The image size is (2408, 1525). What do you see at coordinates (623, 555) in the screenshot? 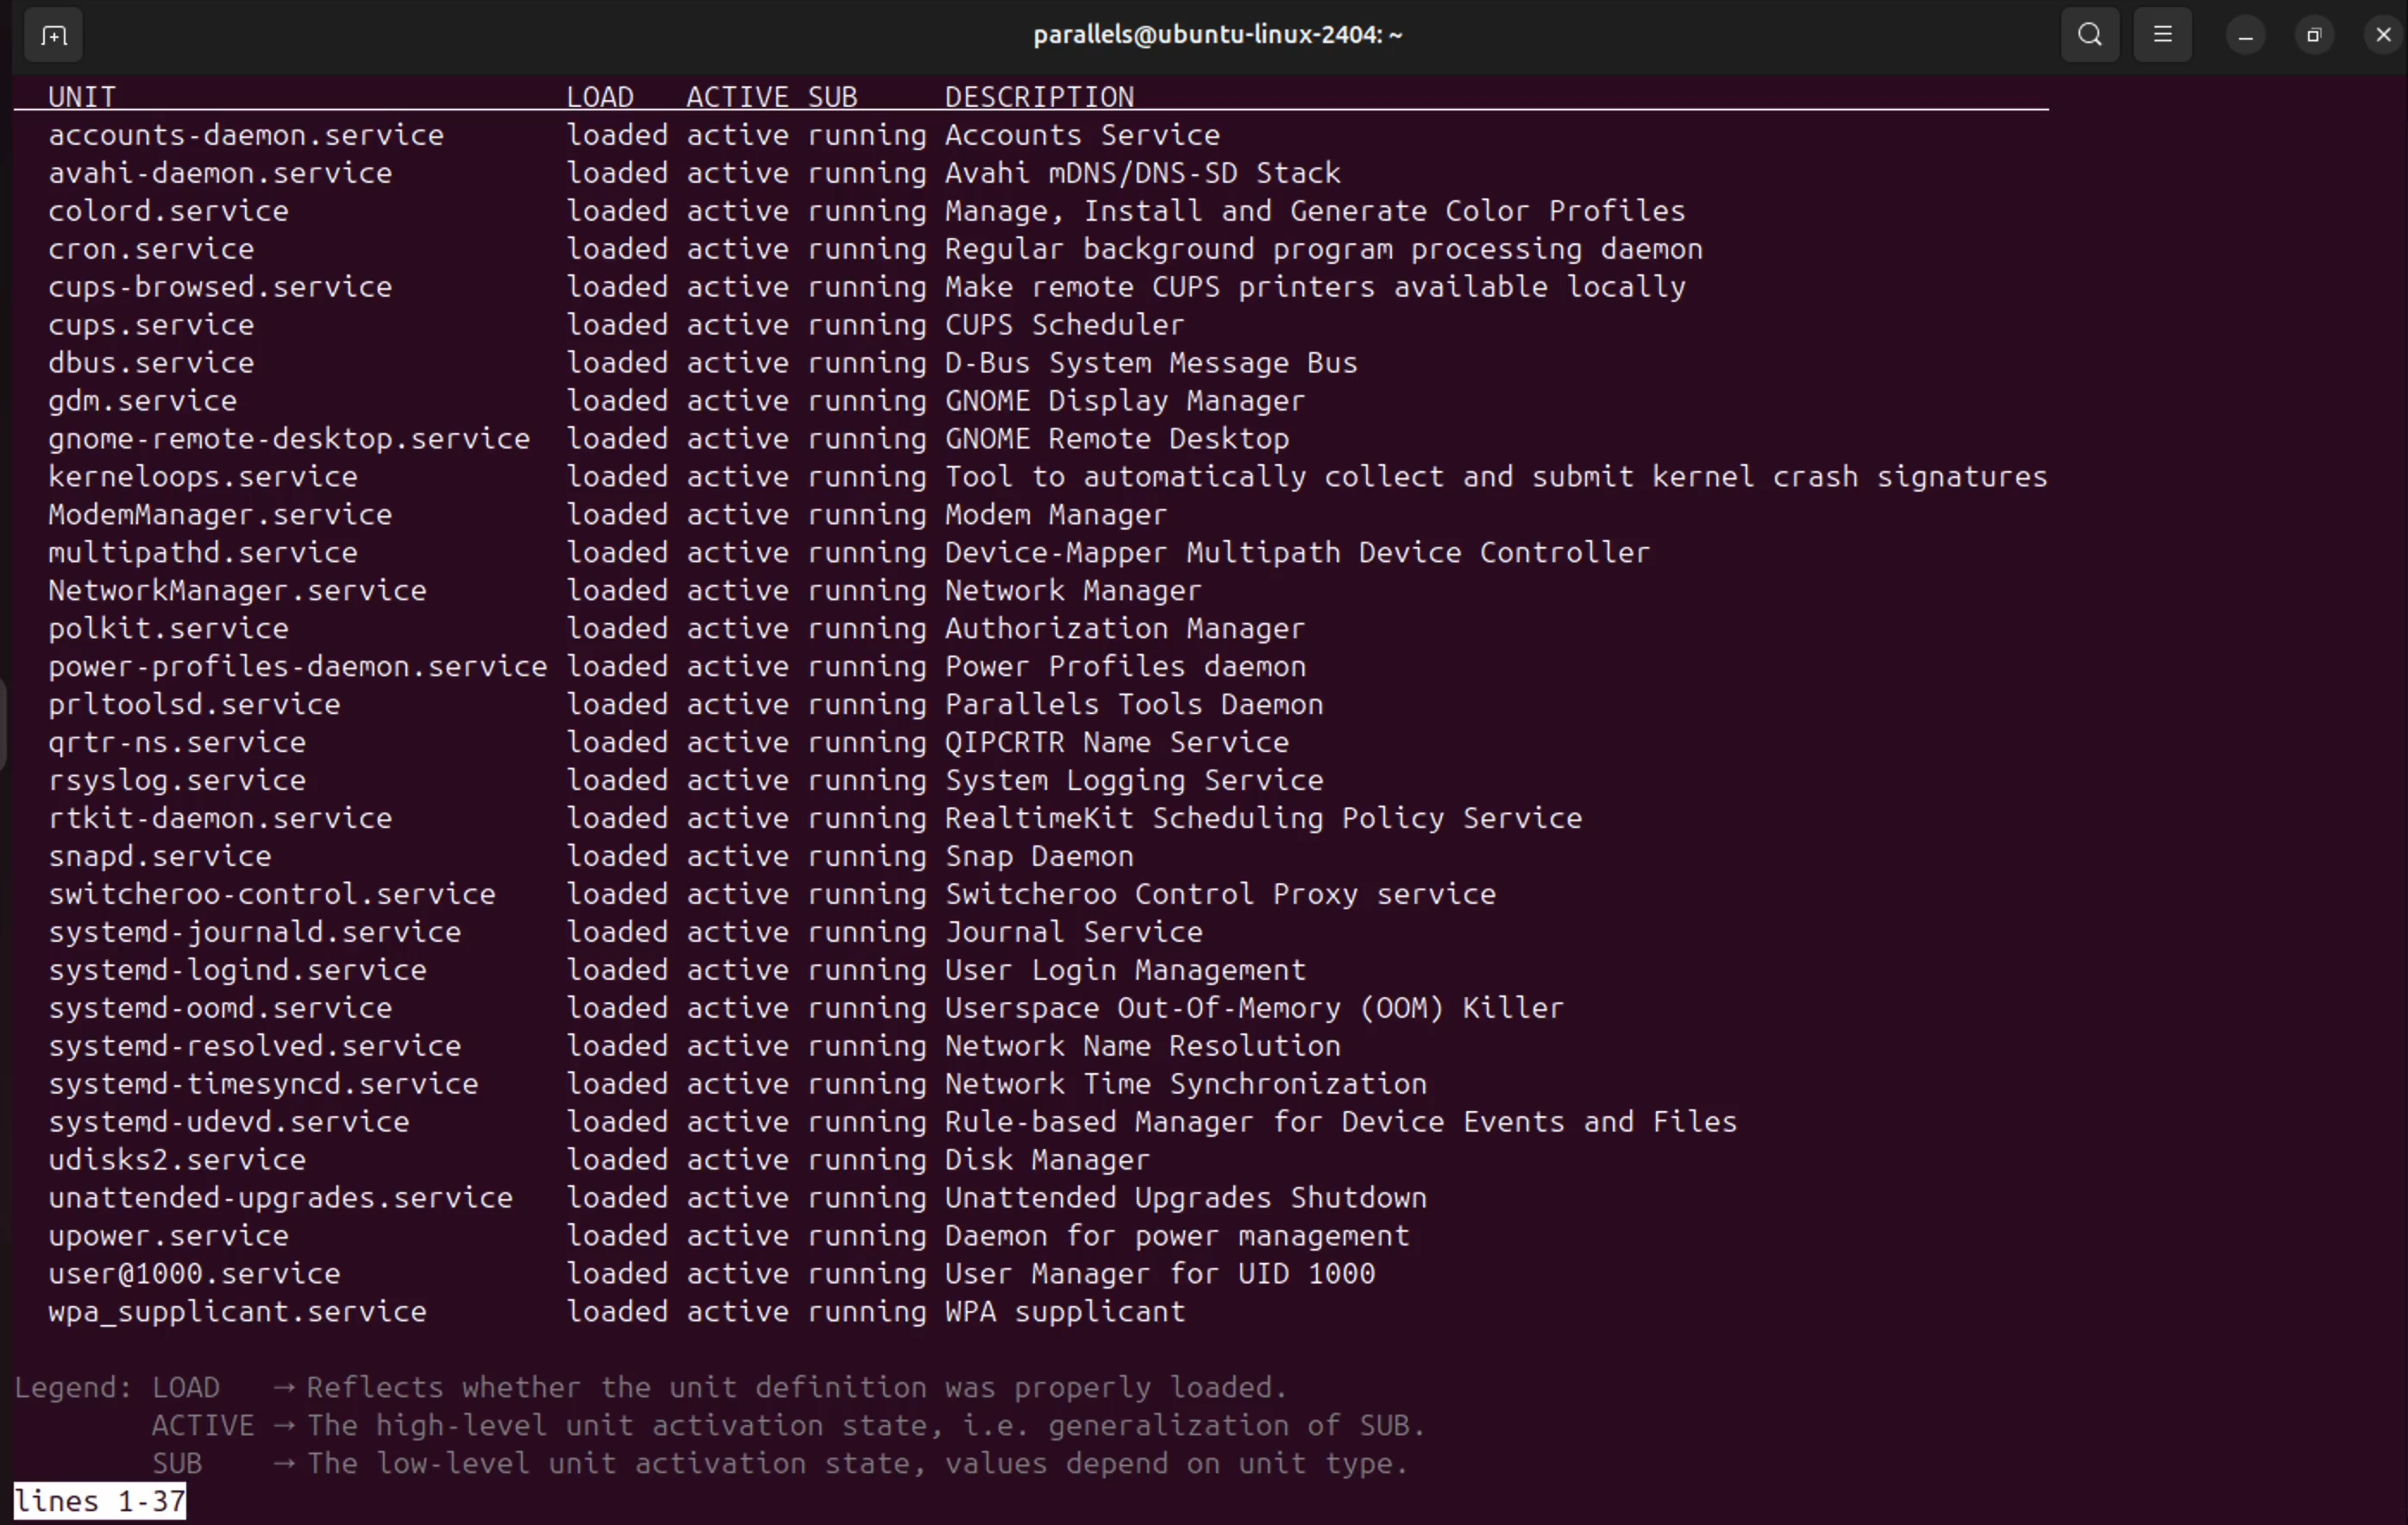
I see `loaded` at bounding box center [623, 555].